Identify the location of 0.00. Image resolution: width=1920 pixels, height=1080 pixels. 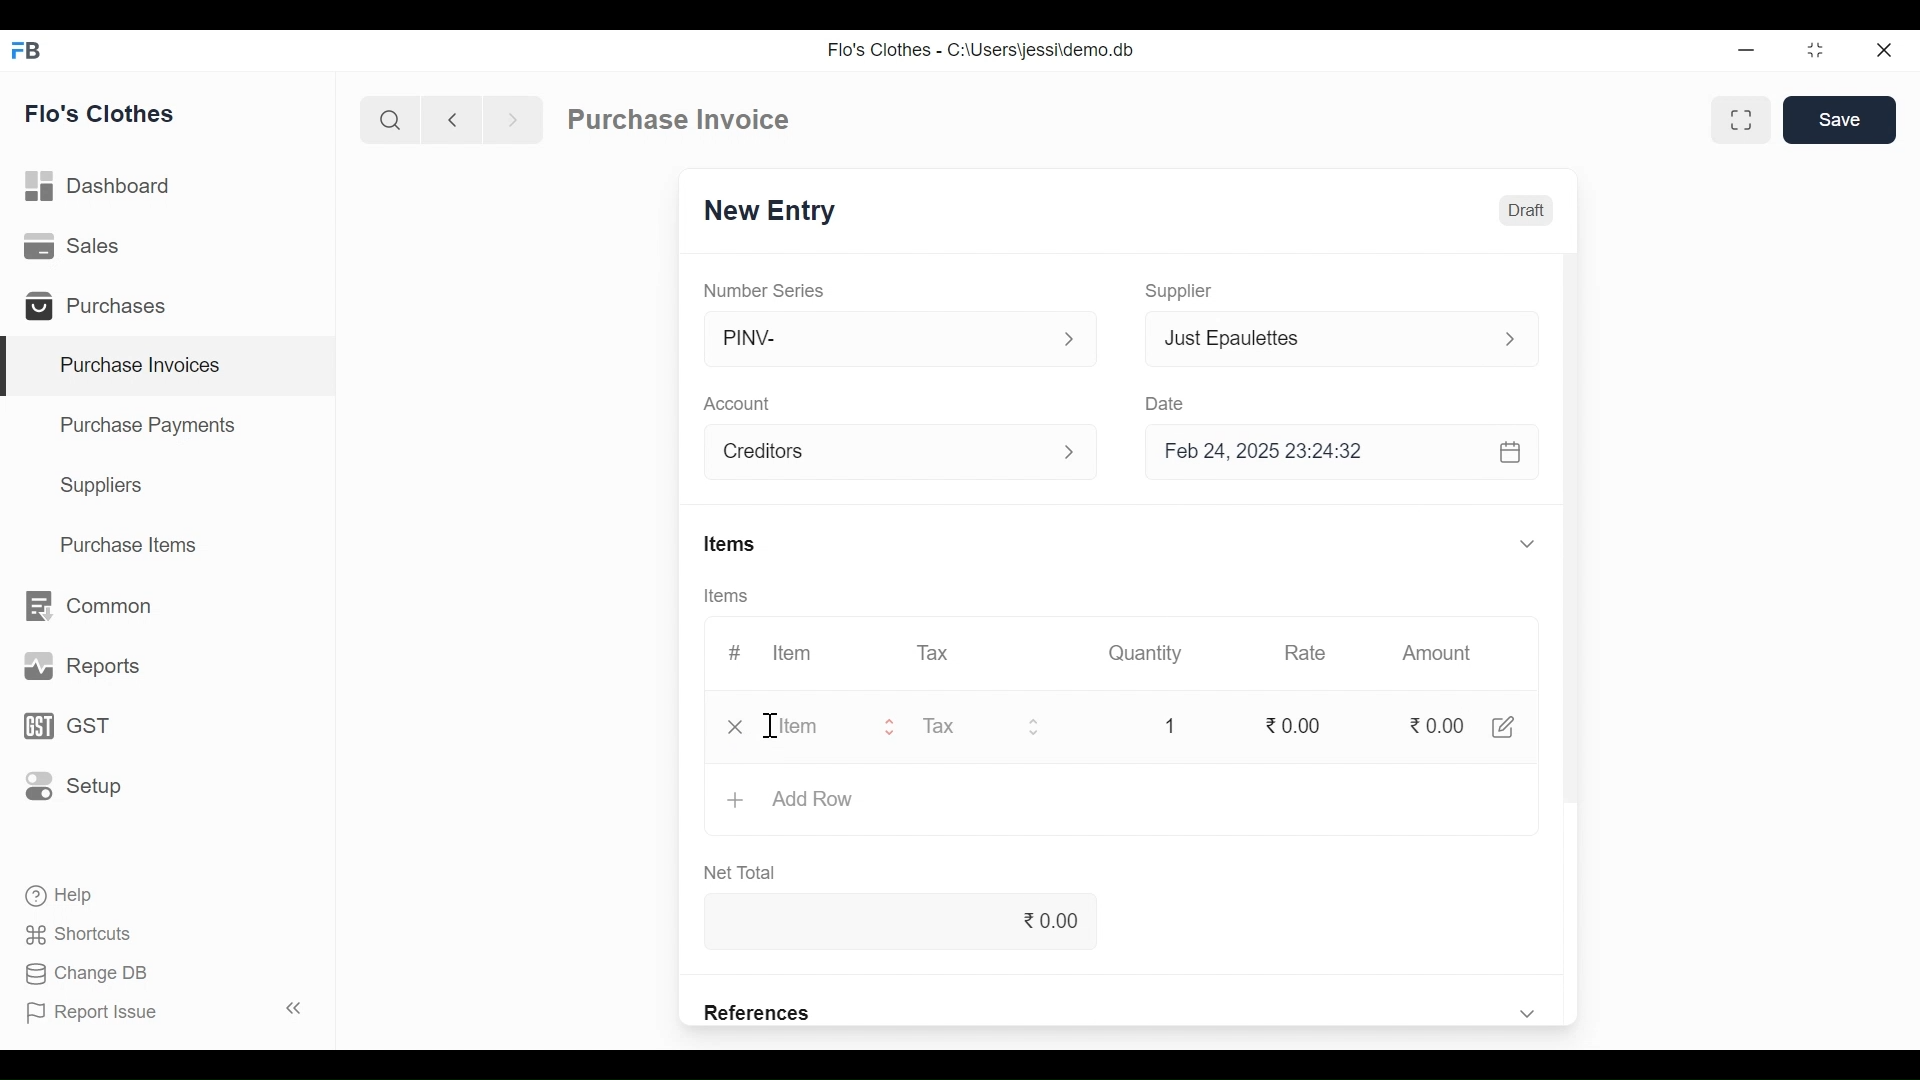
(1431, 726).